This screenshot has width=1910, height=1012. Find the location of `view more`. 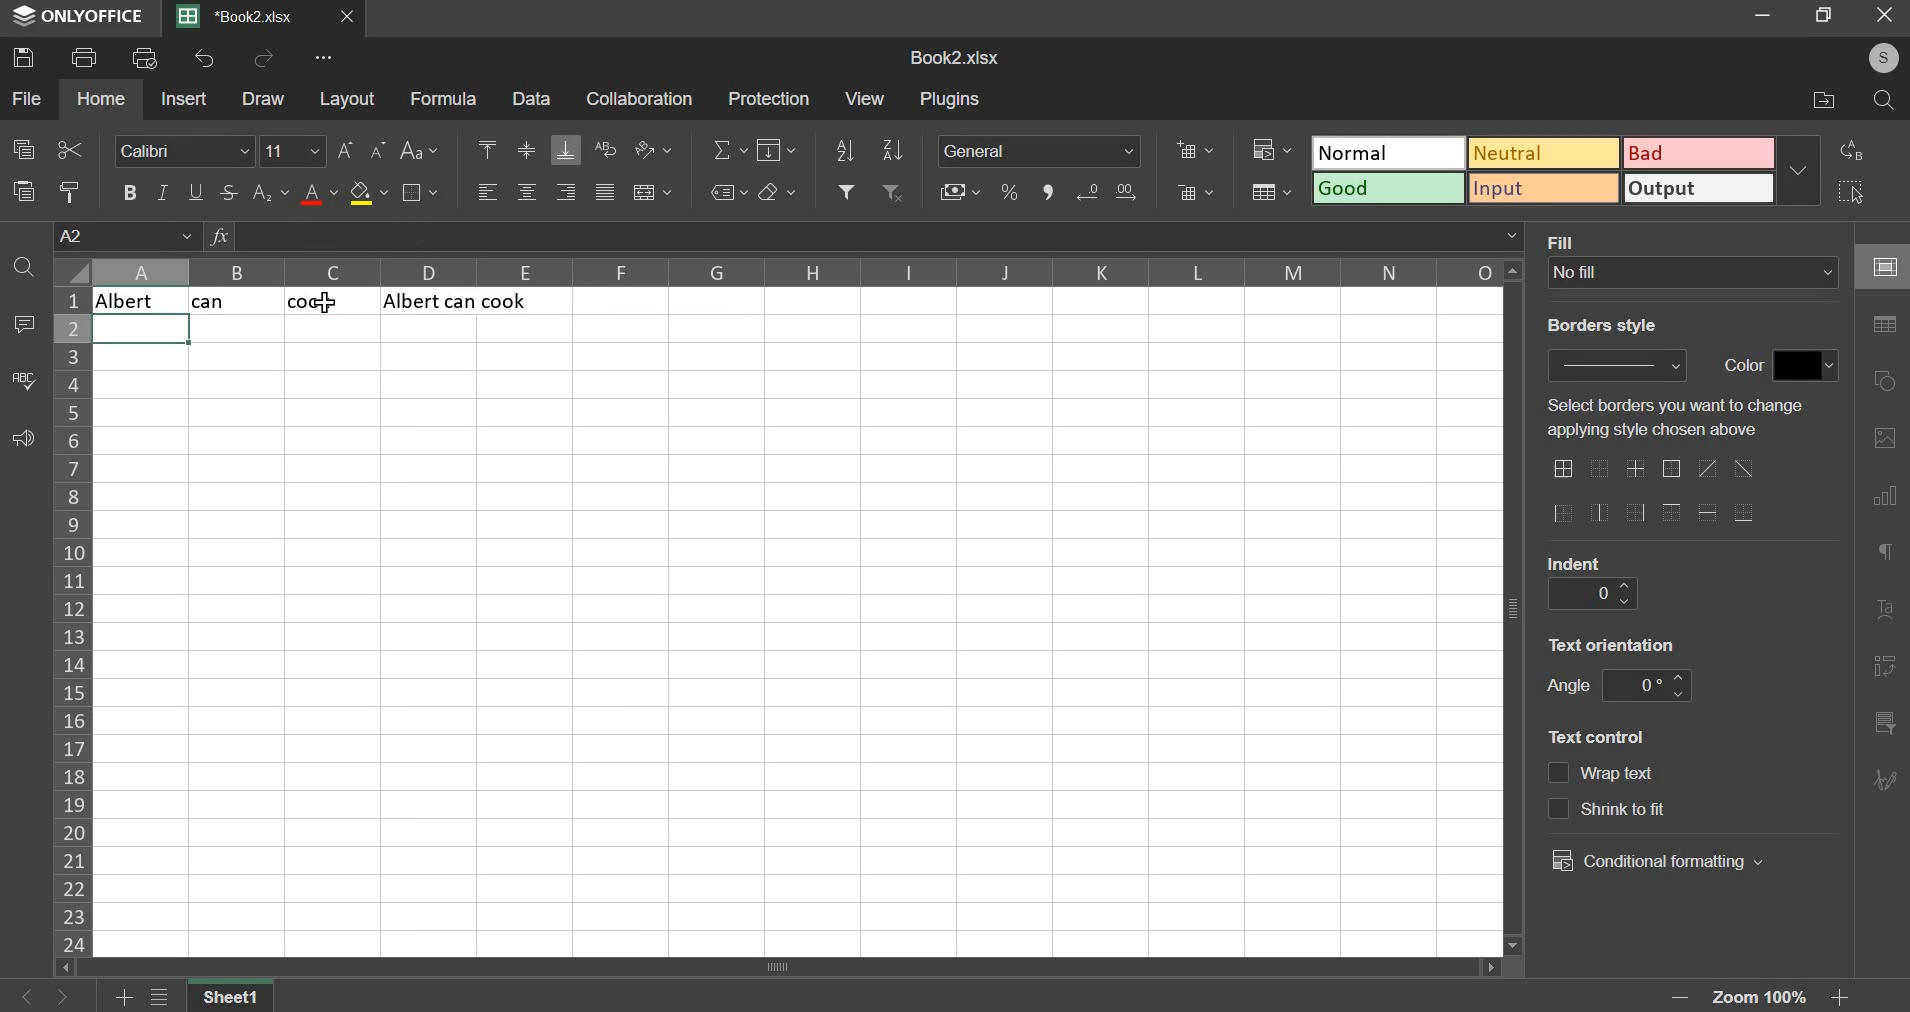

view more is located at coordinates (326, 58).